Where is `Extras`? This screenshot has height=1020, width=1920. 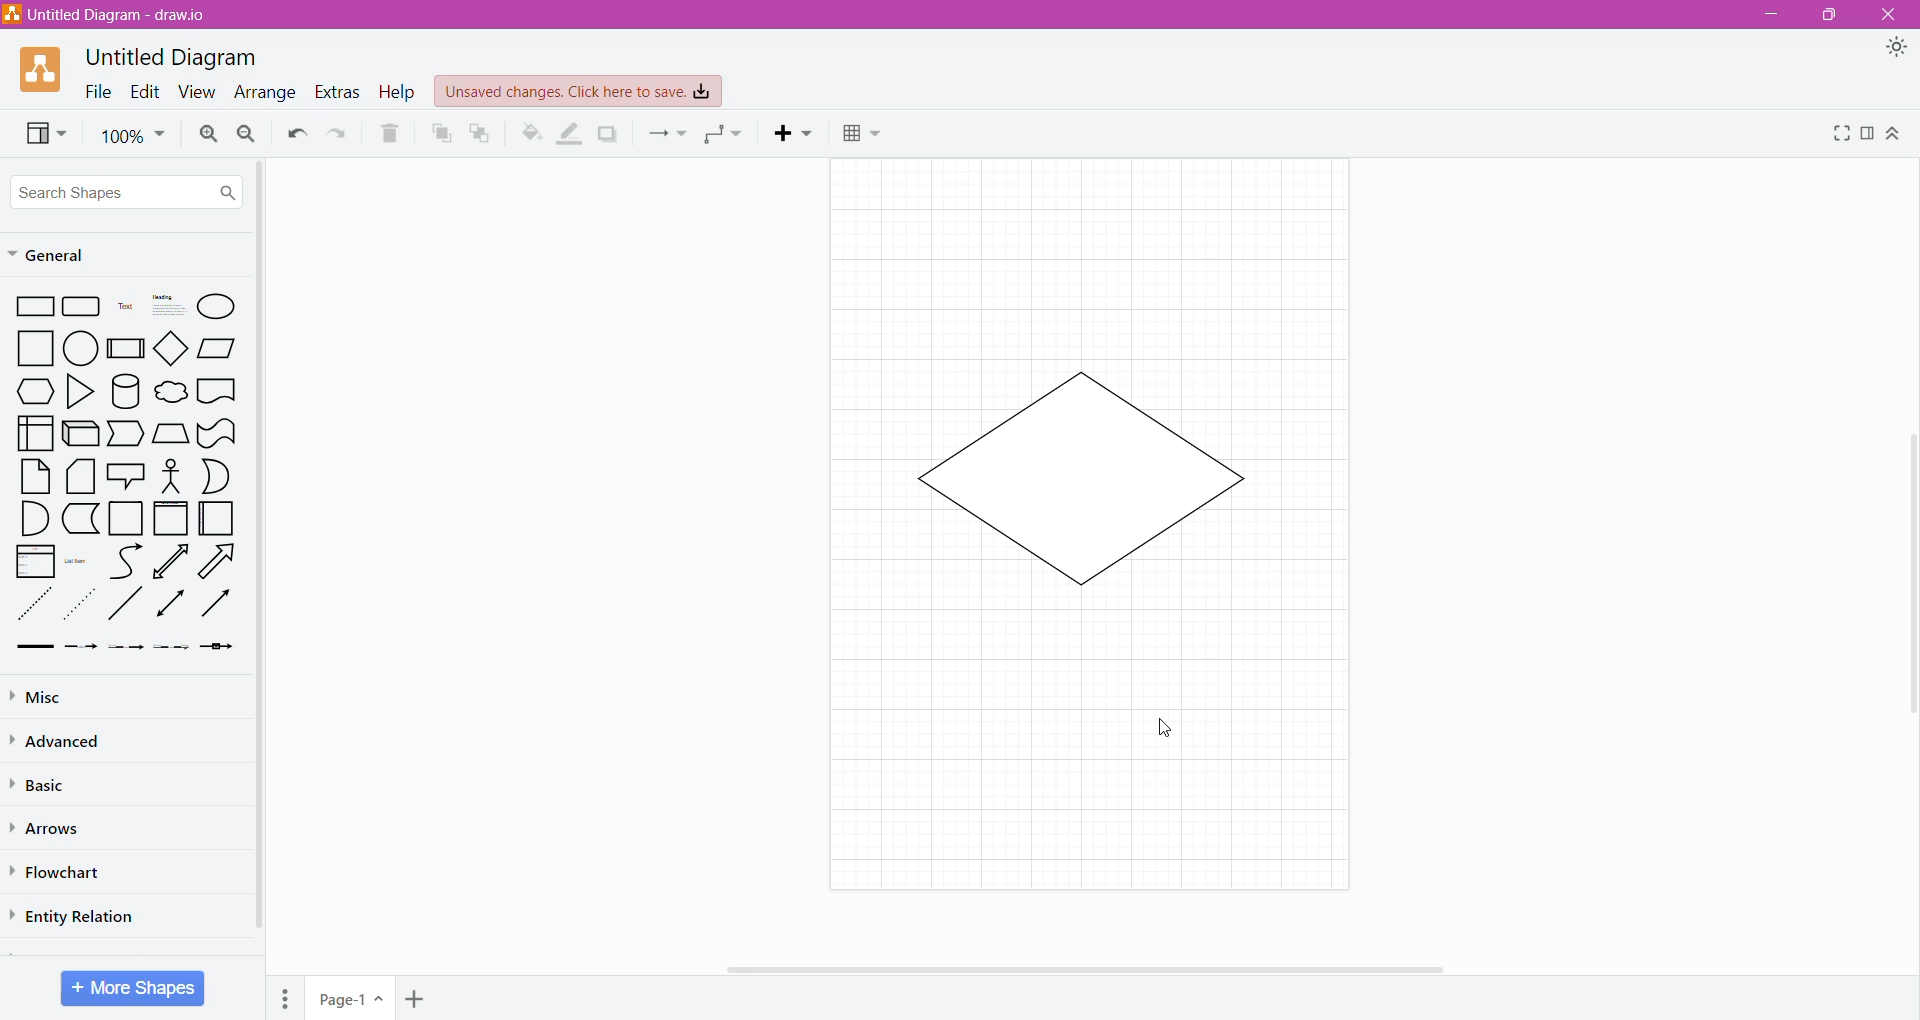 Extras is located at coordinates (337, 92).